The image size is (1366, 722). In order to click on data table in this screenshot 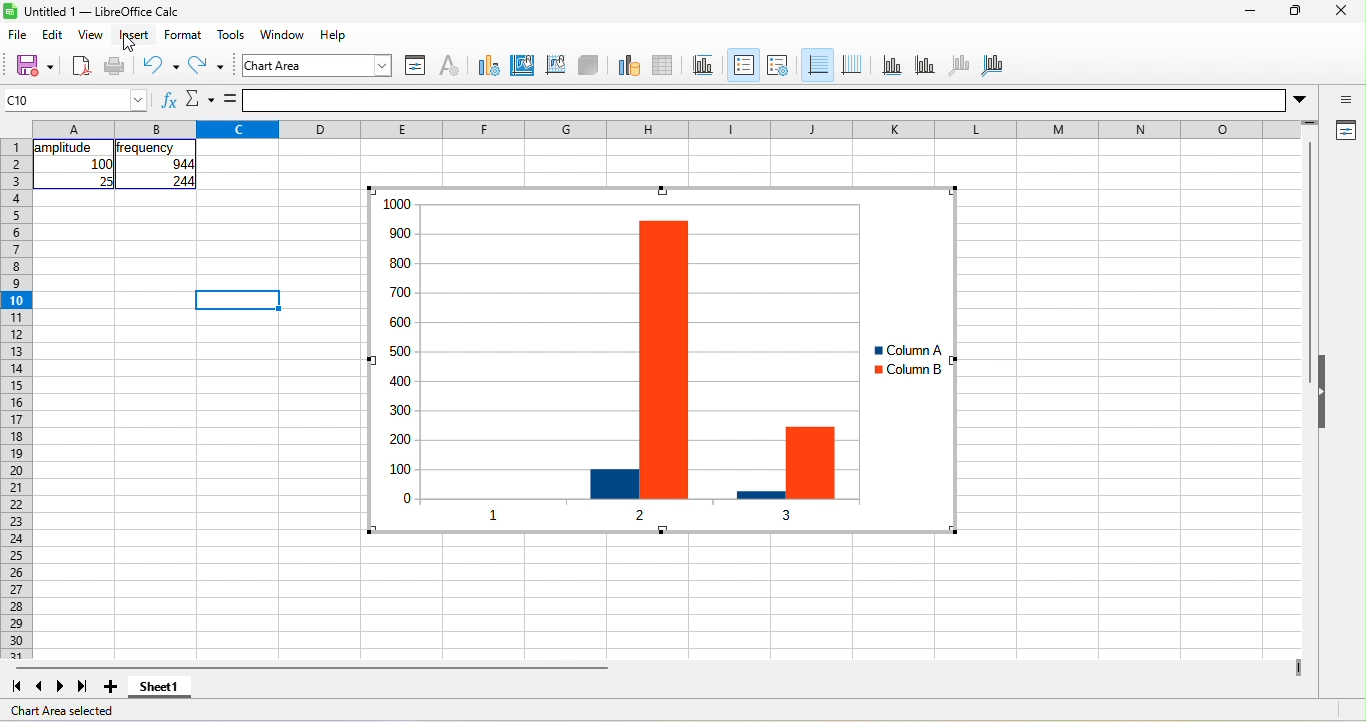, I will do `click(670, 63)`.